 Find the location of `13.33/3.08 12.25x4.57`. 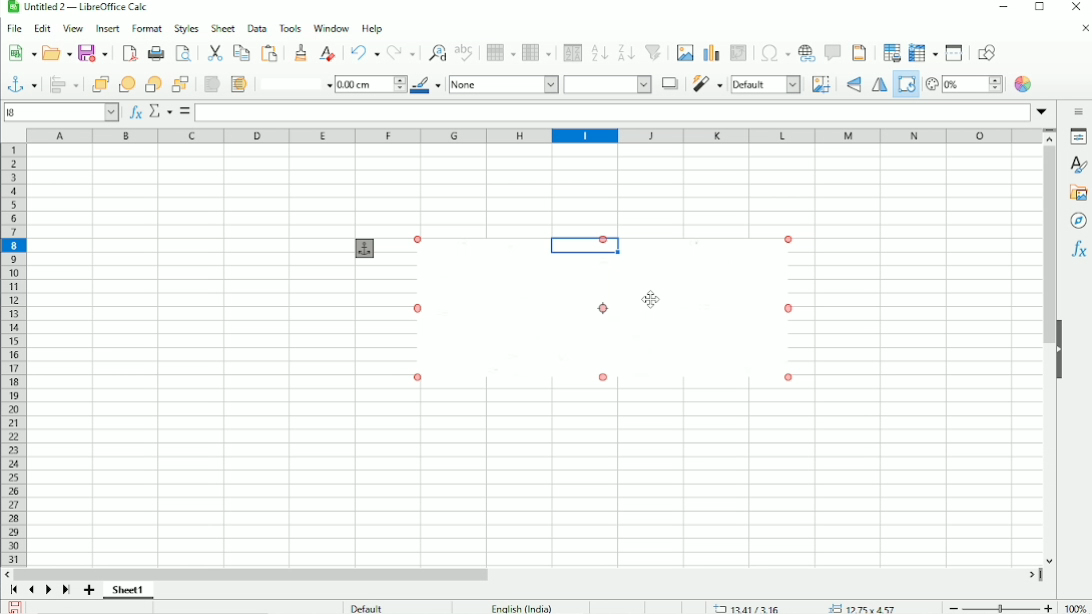

13.33/3.08 12.25x4.57 is located at coordinates (809, 607).